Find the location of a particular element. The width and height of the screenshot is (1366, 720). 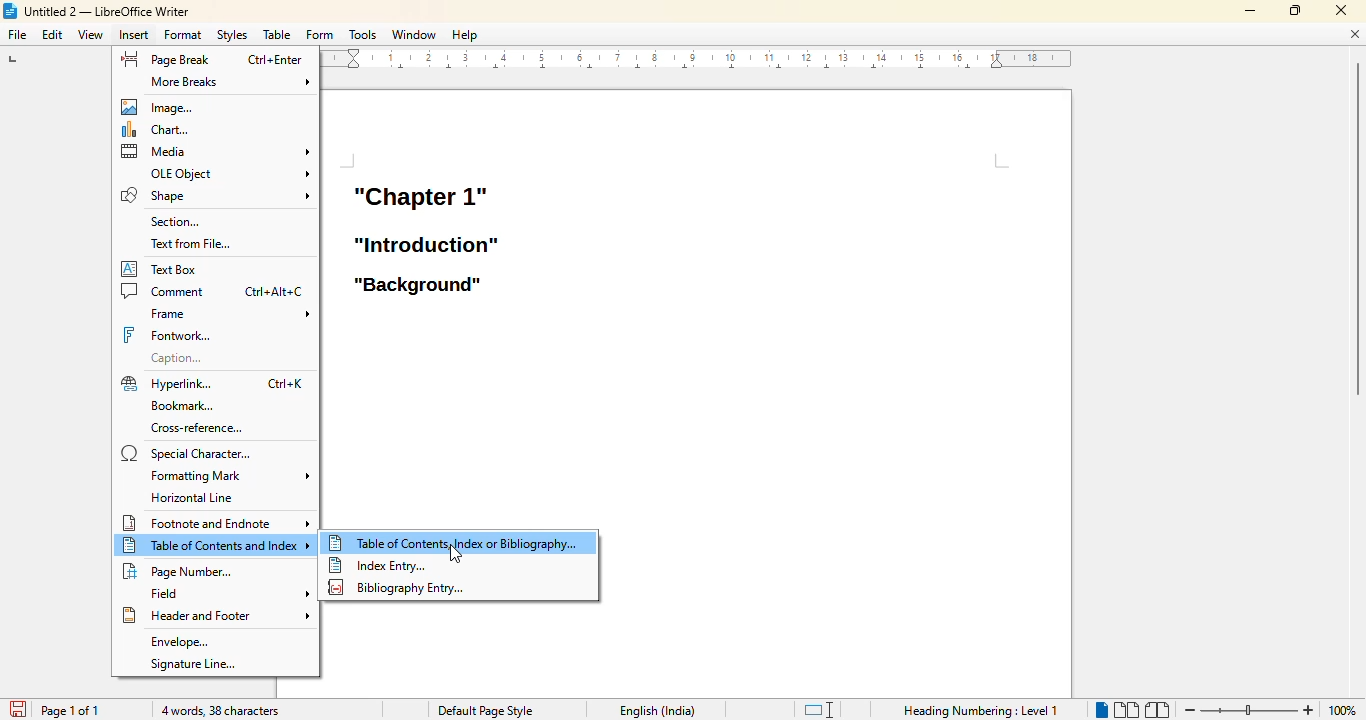

page number is located at coordinates (179, 570).